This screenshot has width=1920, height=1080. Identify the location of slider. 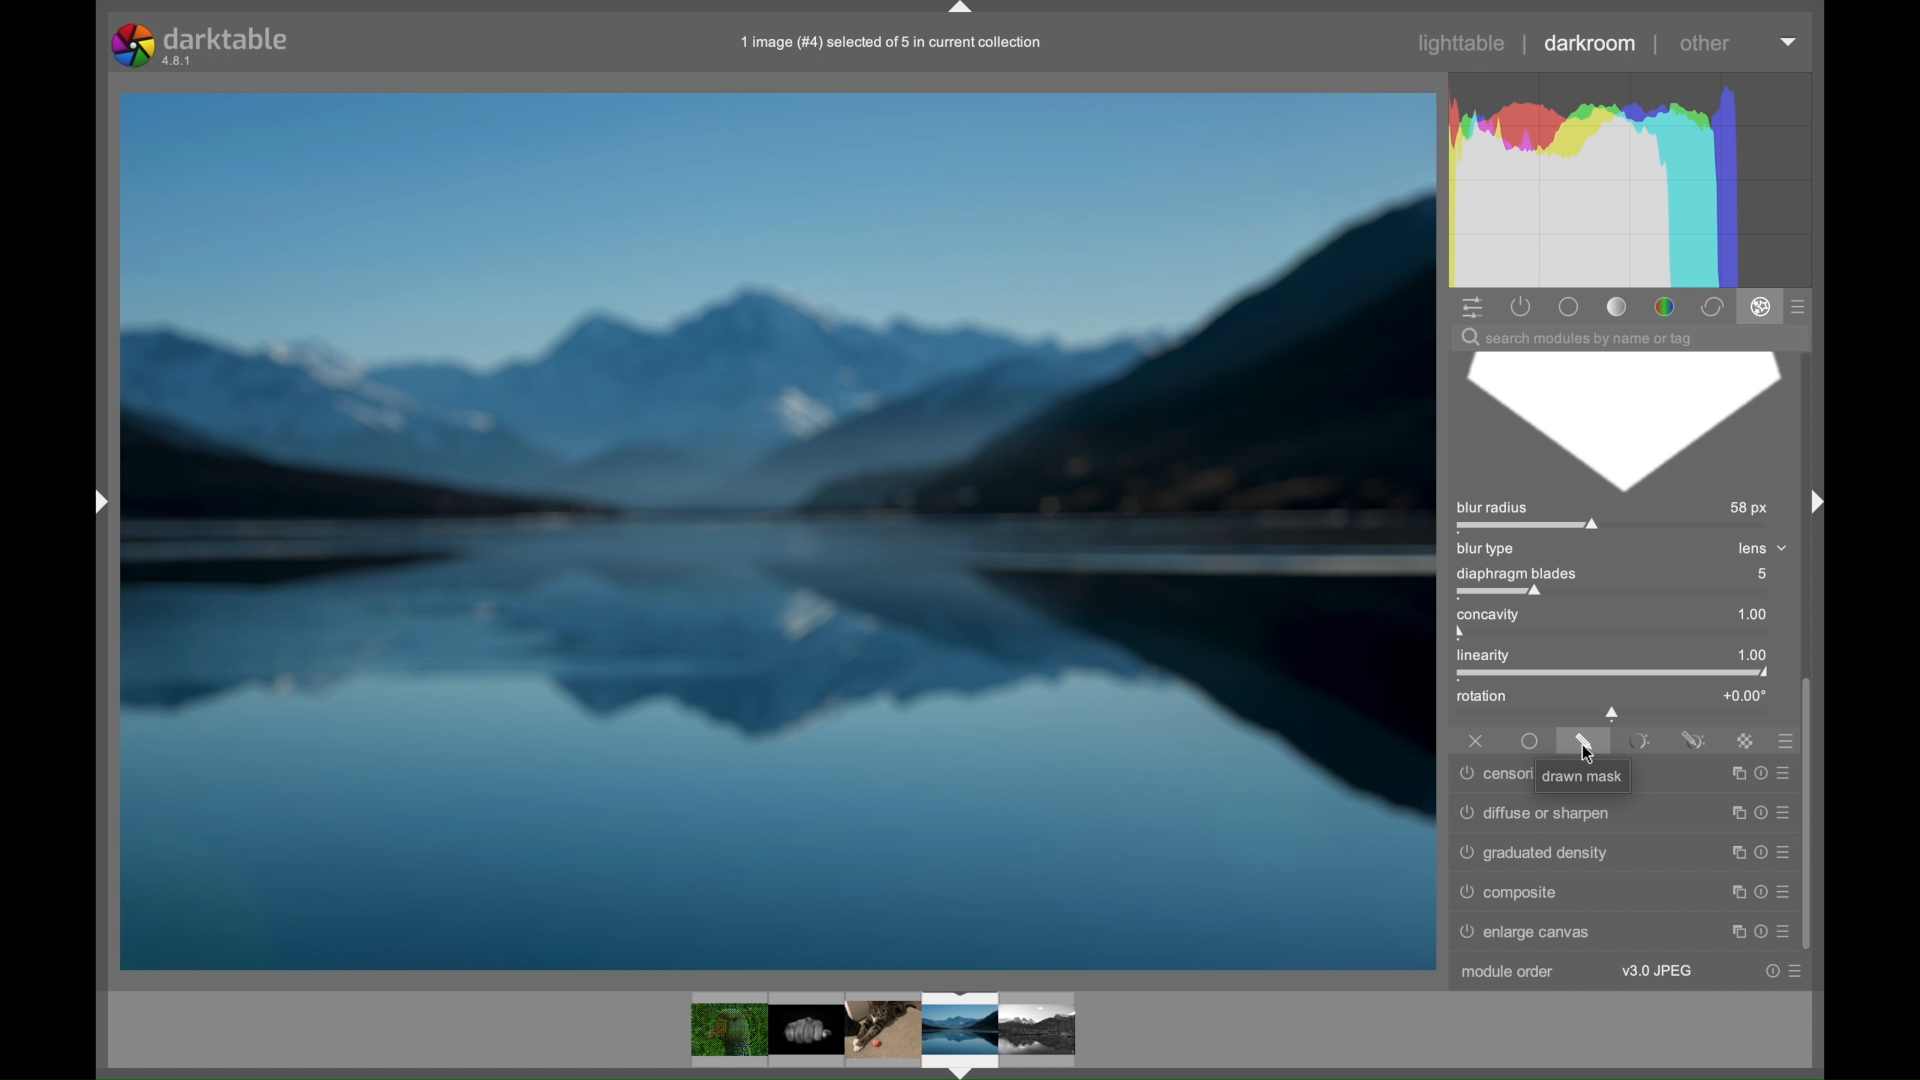
(1613, 713).